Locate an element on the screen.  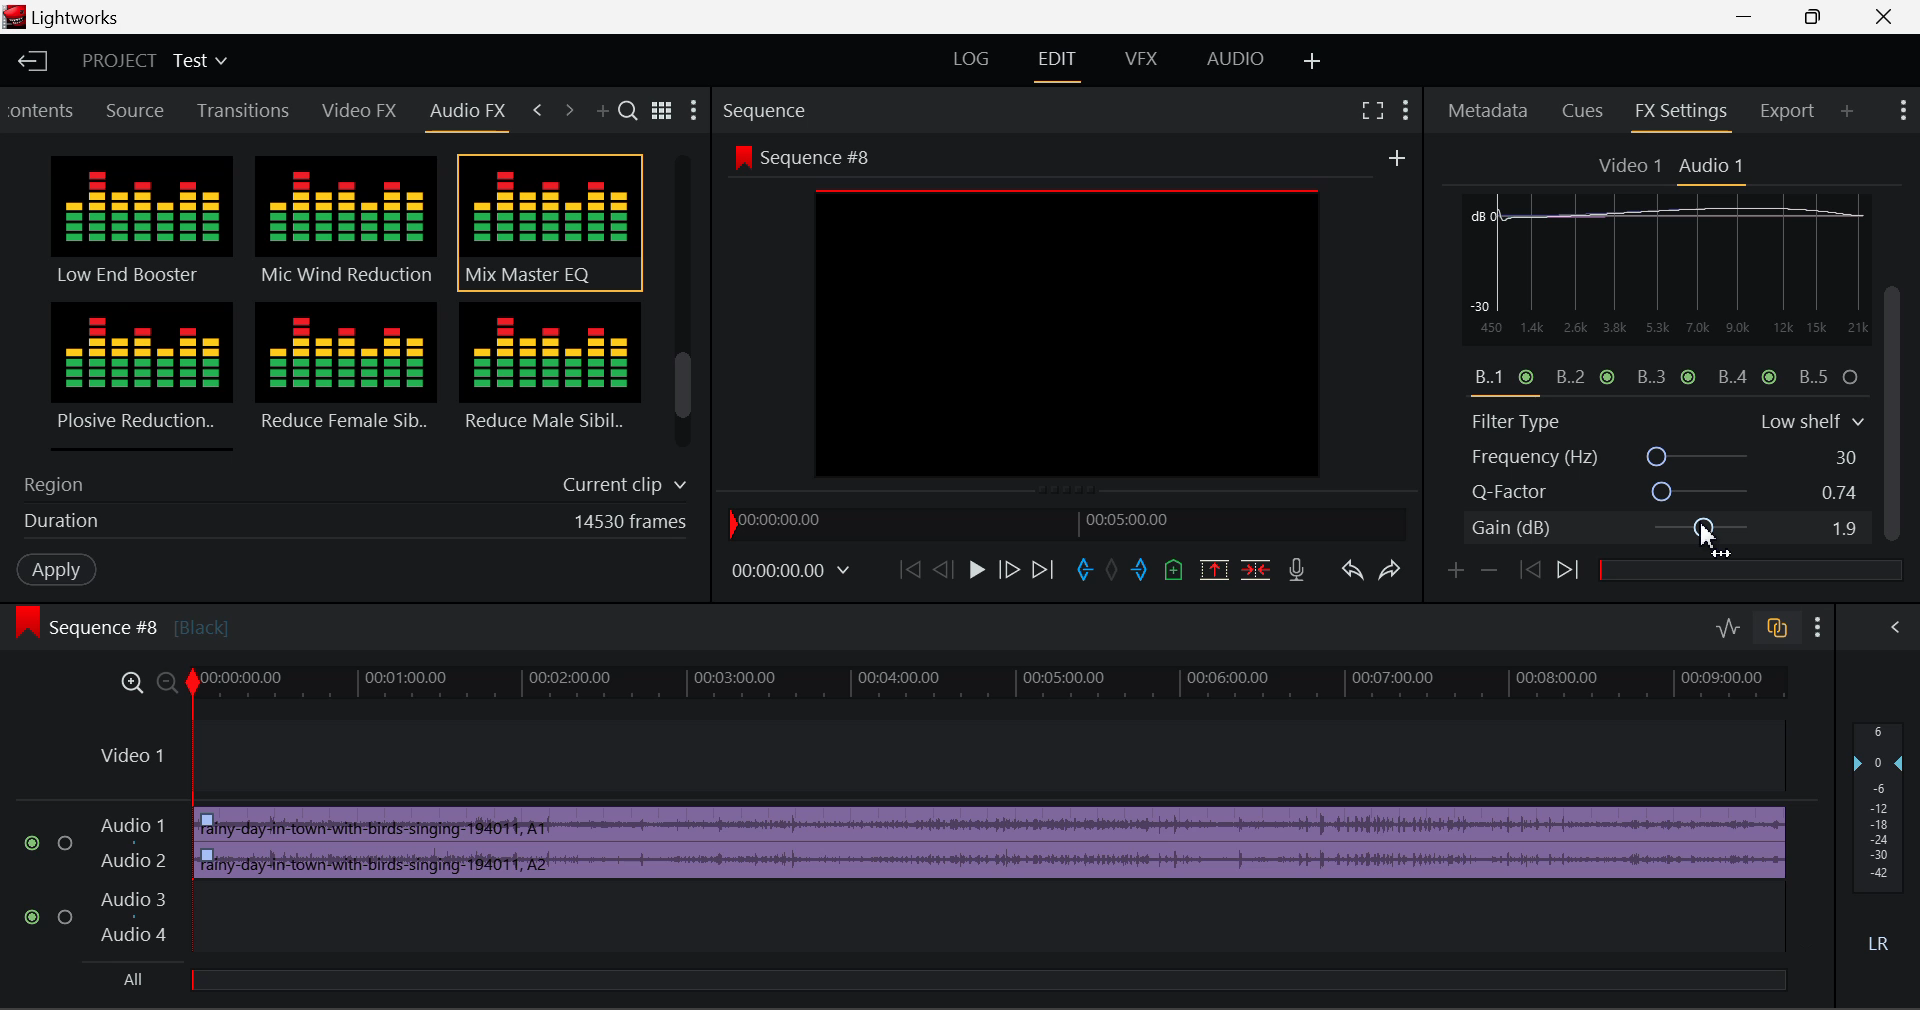
Previous Tab is located at coordinates (538, 107).